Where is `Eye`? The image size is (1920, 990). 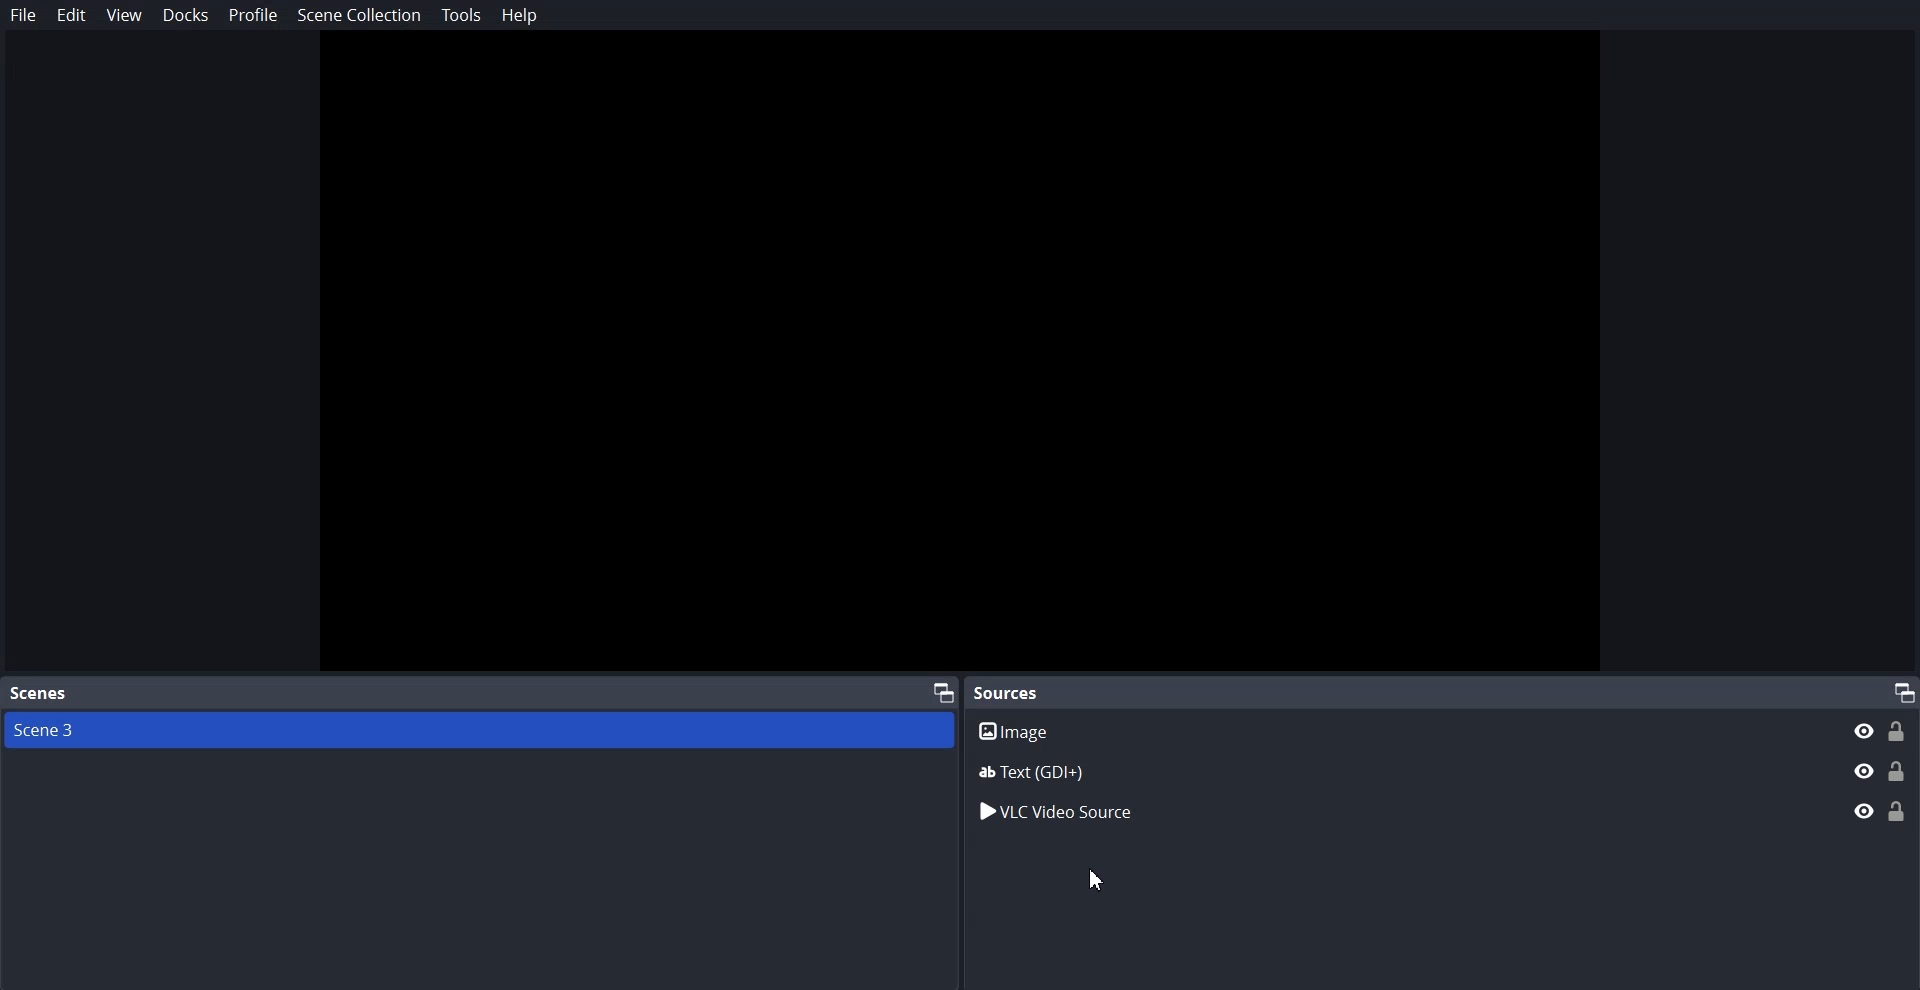
Eye is located at coordinates (1864, 810).